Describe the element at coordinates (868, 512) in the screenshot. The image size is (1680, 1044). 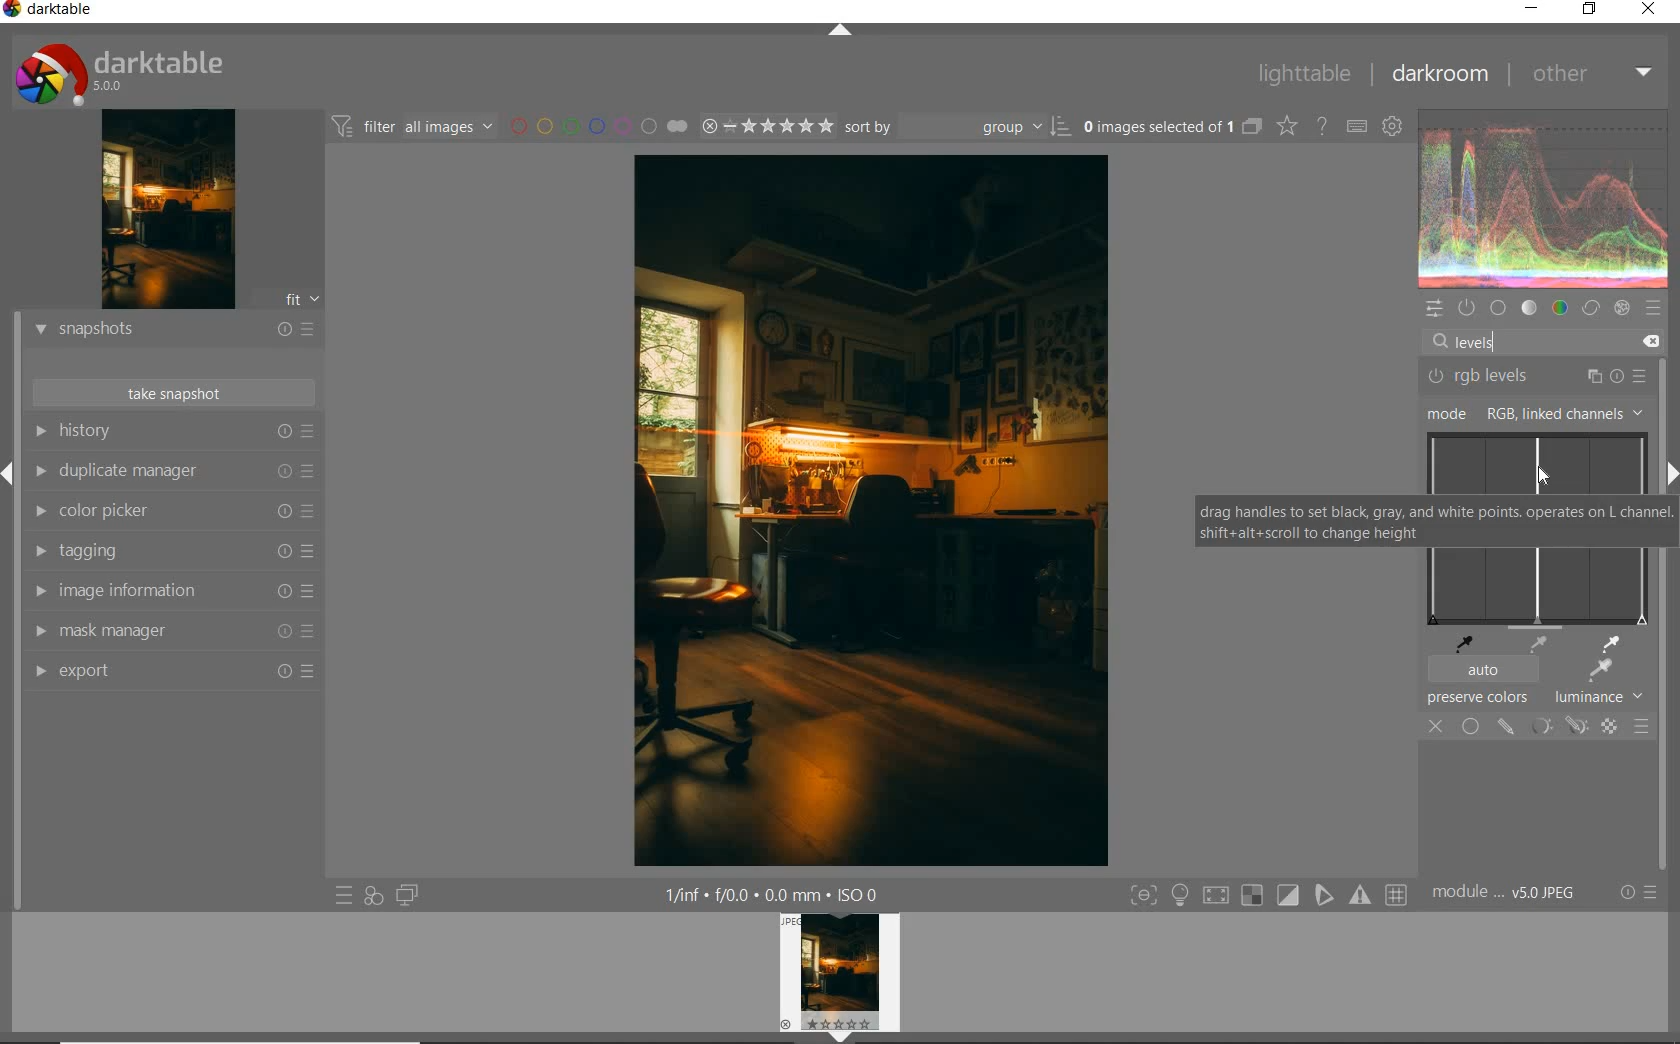
I see `selected image` at that location.